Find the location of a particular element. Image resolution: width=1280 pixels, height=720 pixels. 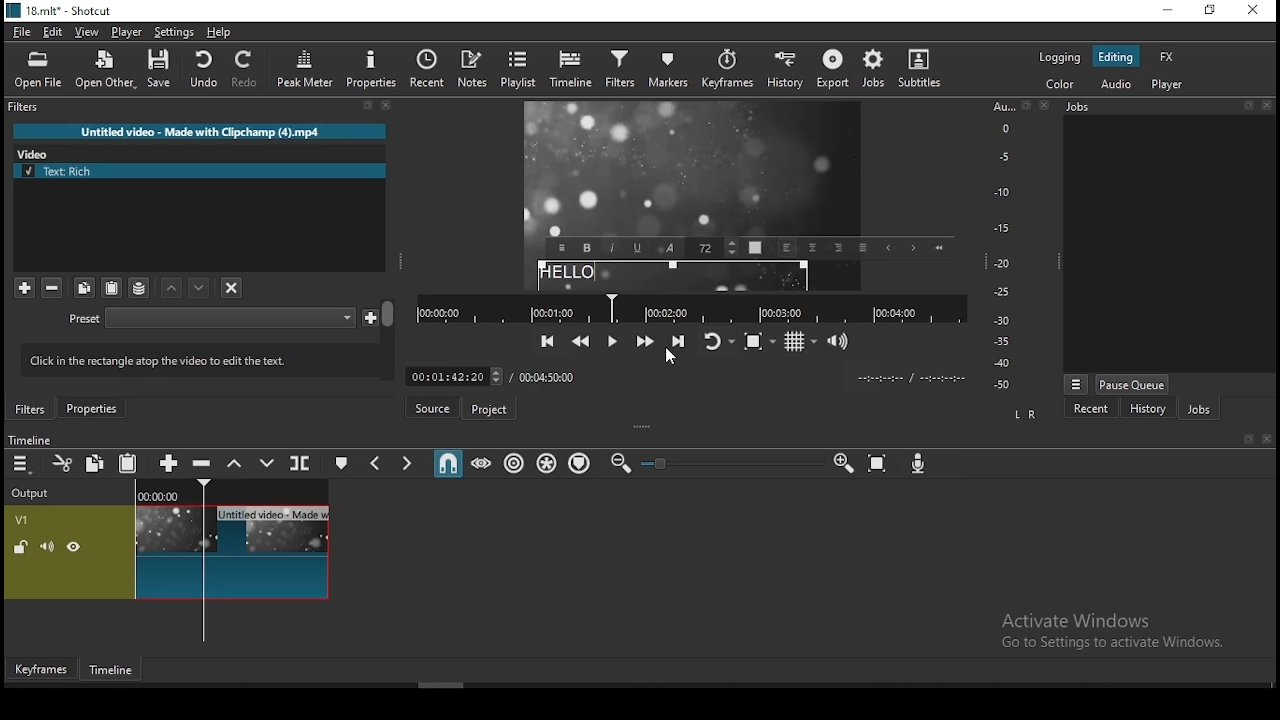

paste is located at coordinates (128, 462).